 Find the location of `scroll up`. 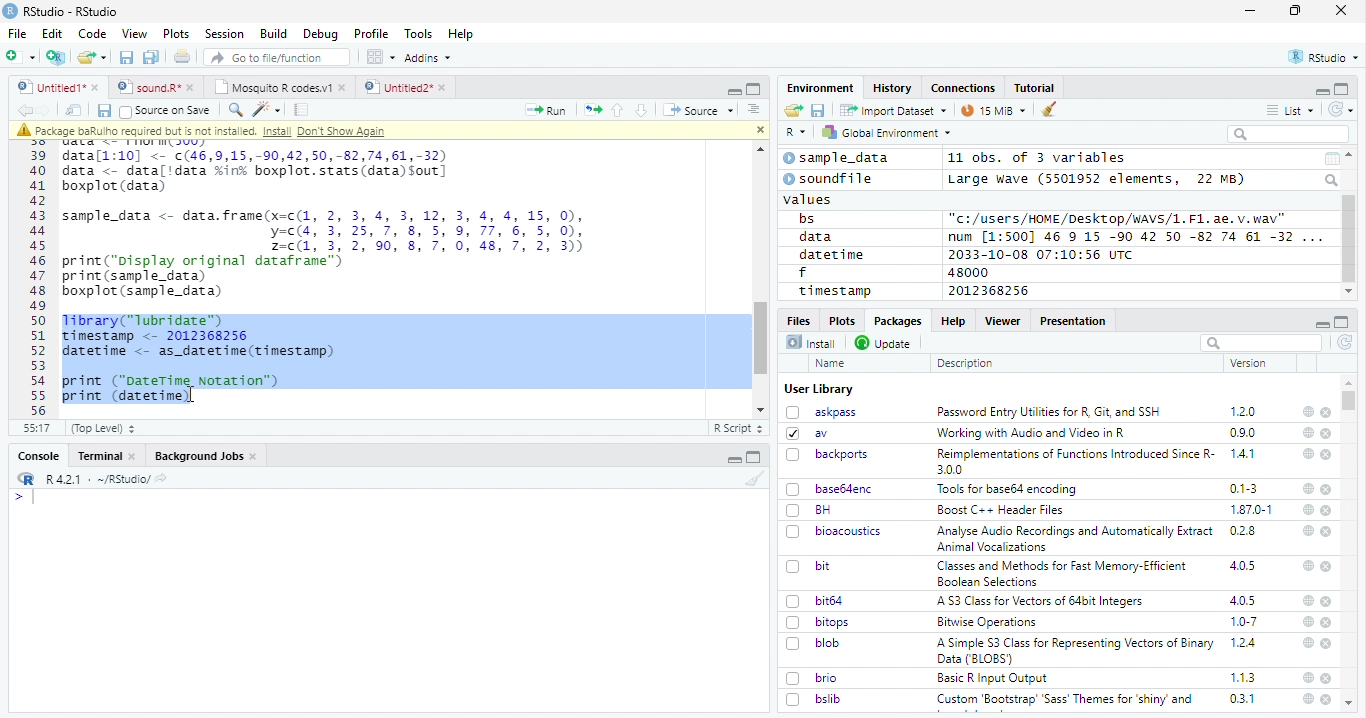

scroll up is located at coordinates (1351, 155).